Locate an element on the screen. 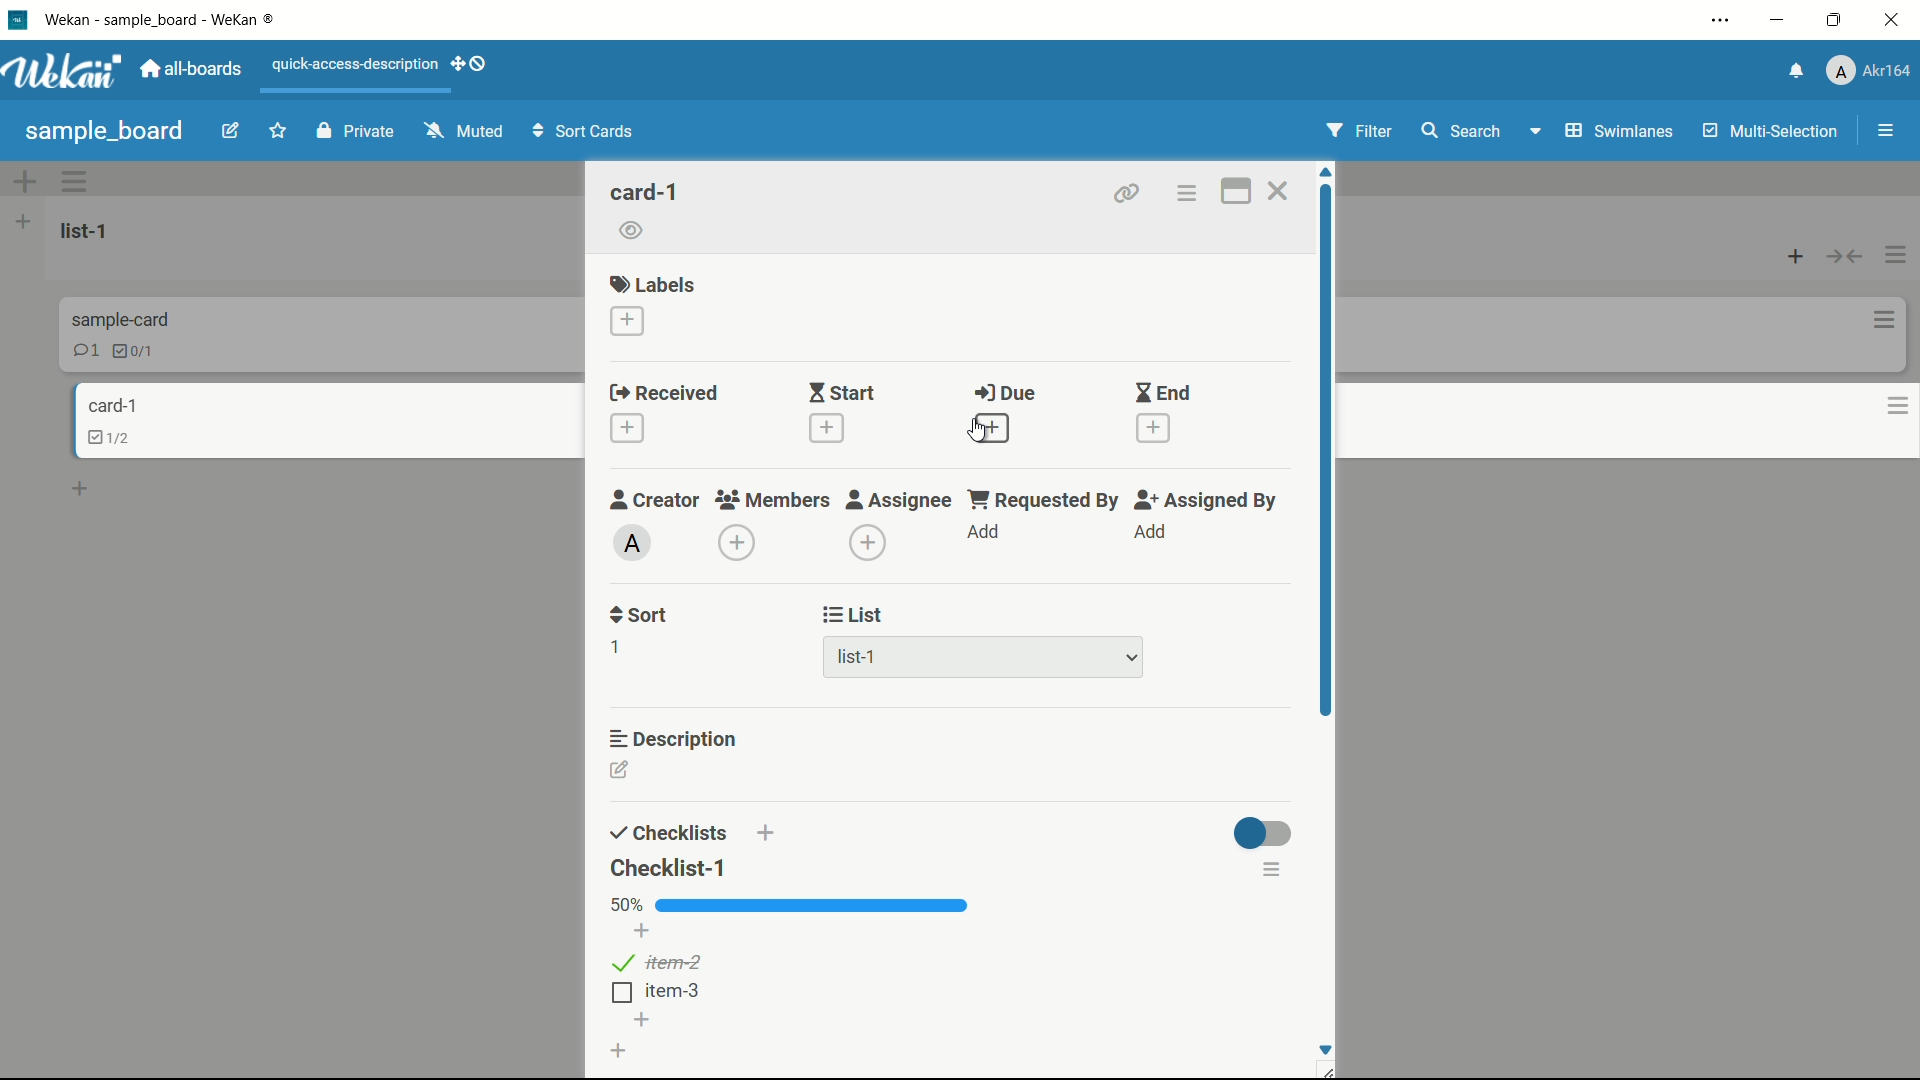  close is located at coordinates (1892, 26).